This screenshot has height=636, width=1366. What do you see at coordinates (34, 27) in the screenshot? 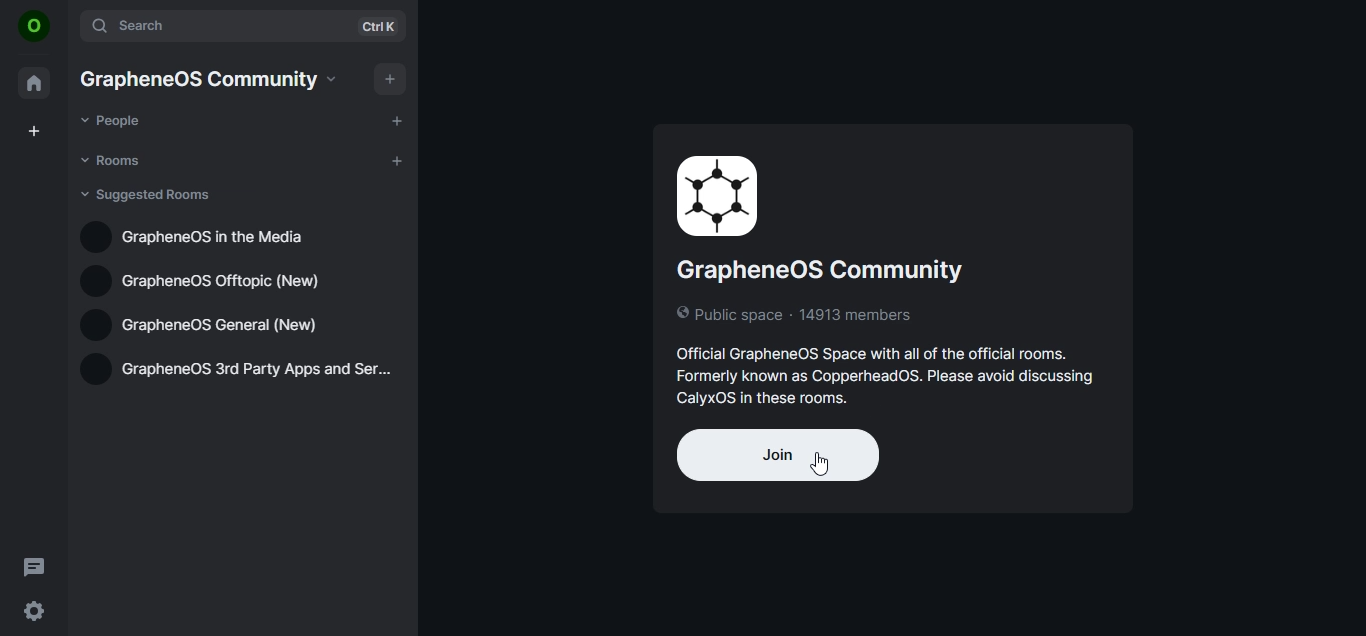
I see `icon` at bounding box center [34, 27].